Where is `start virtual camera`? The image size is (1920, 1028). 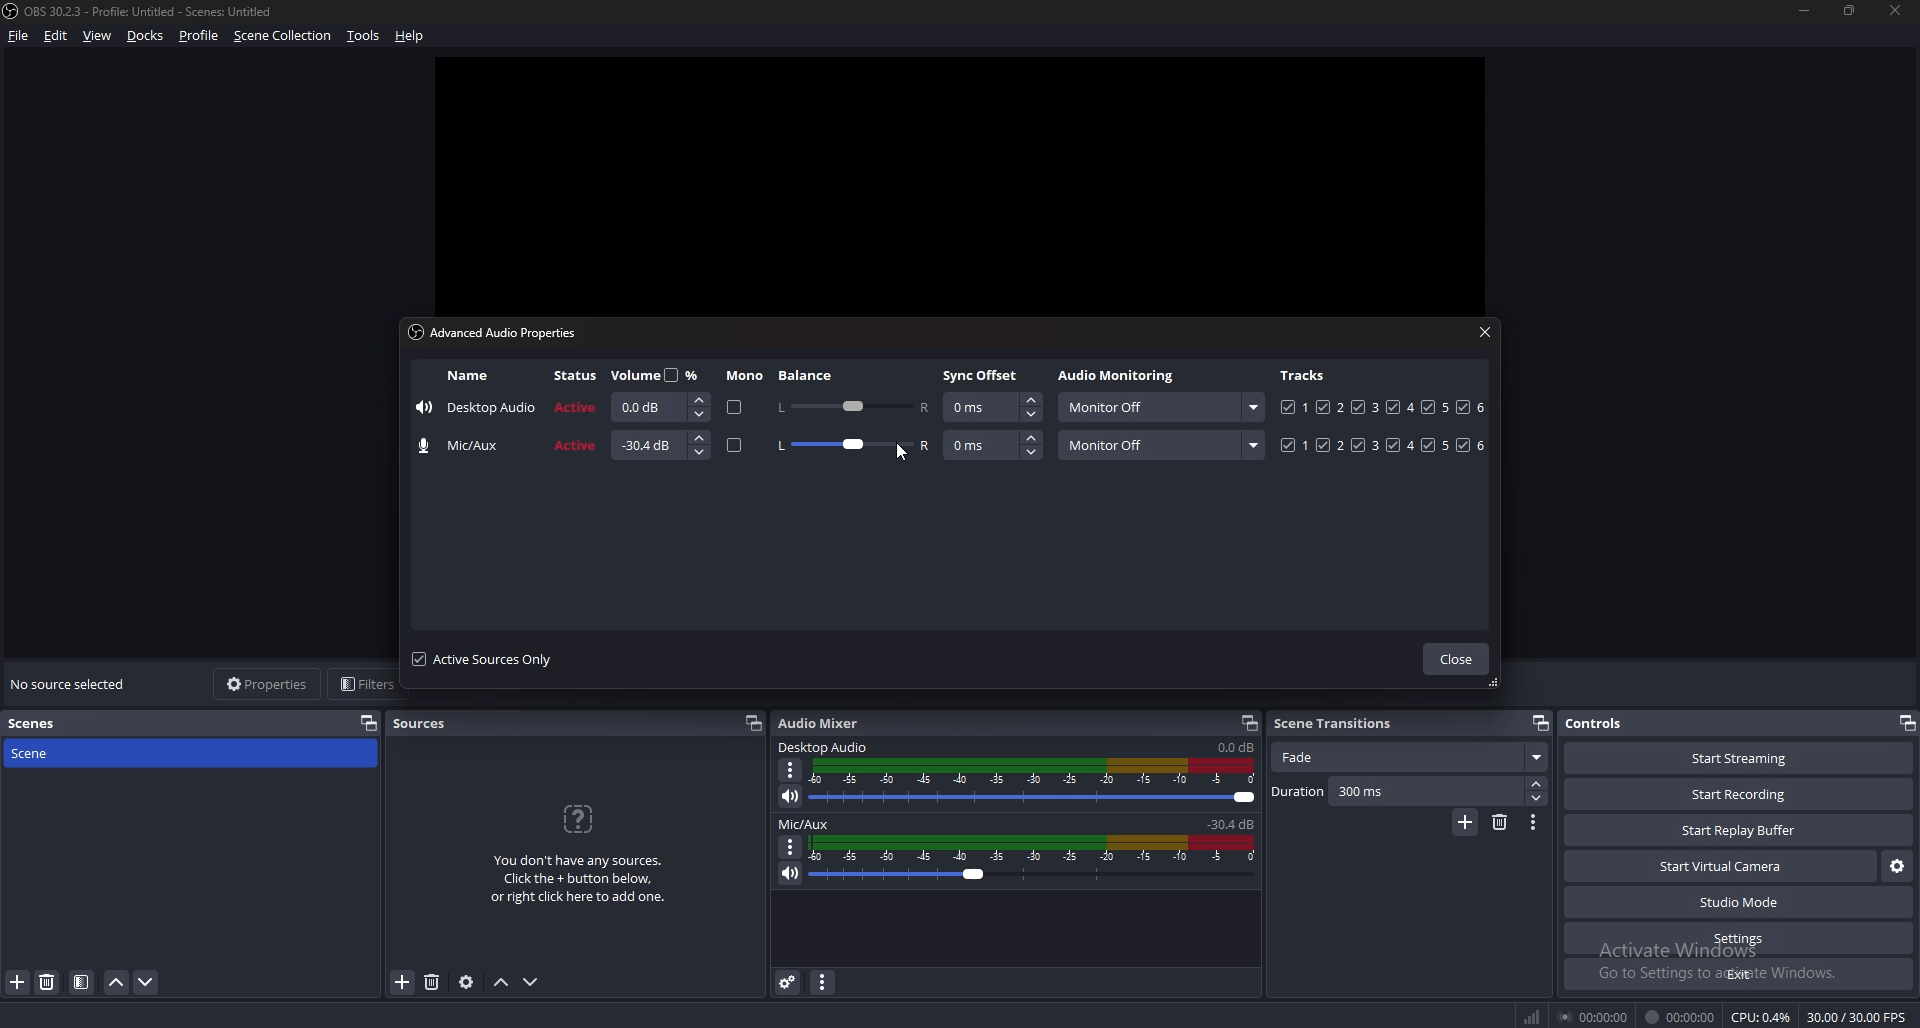
start virtual camera is located at coordinates (1722, 867).